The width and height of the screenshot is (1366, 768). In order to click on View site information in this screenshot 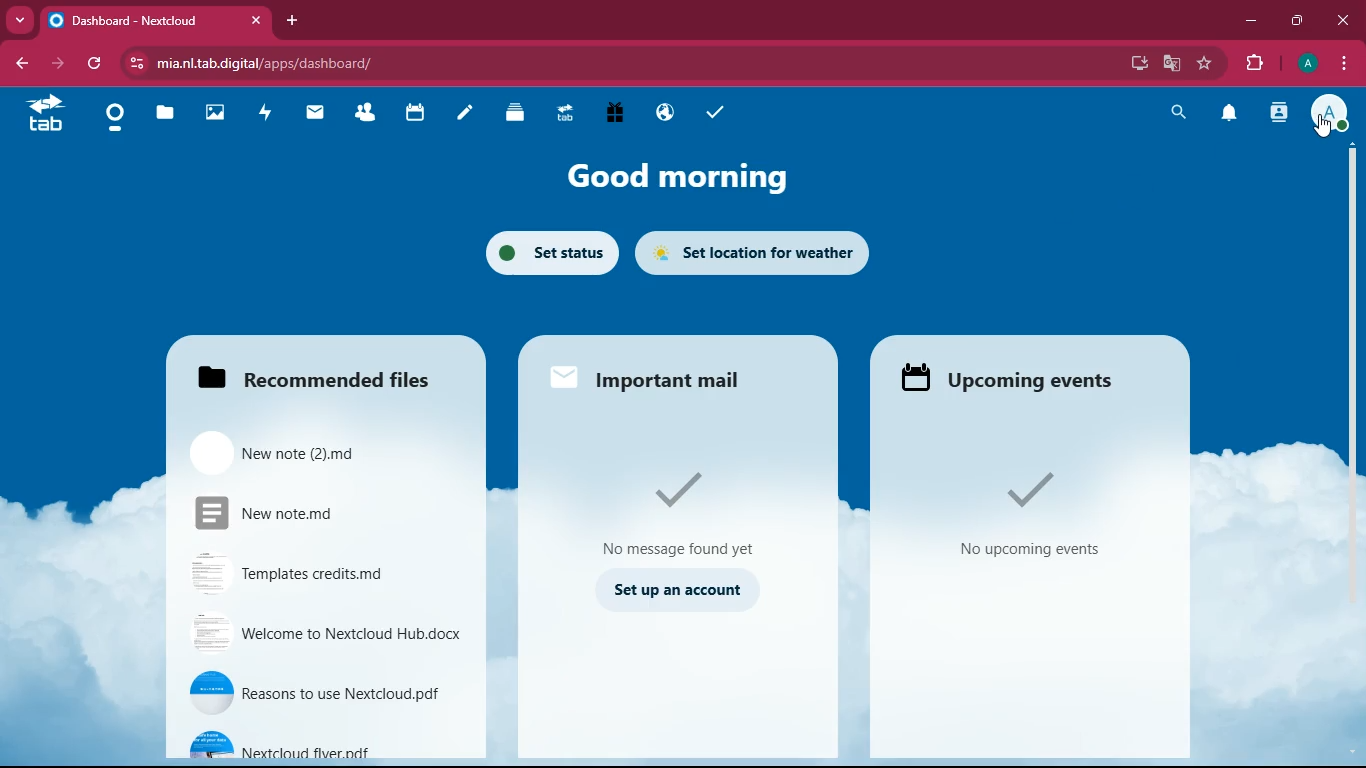, I will do `click(134, 65)`.